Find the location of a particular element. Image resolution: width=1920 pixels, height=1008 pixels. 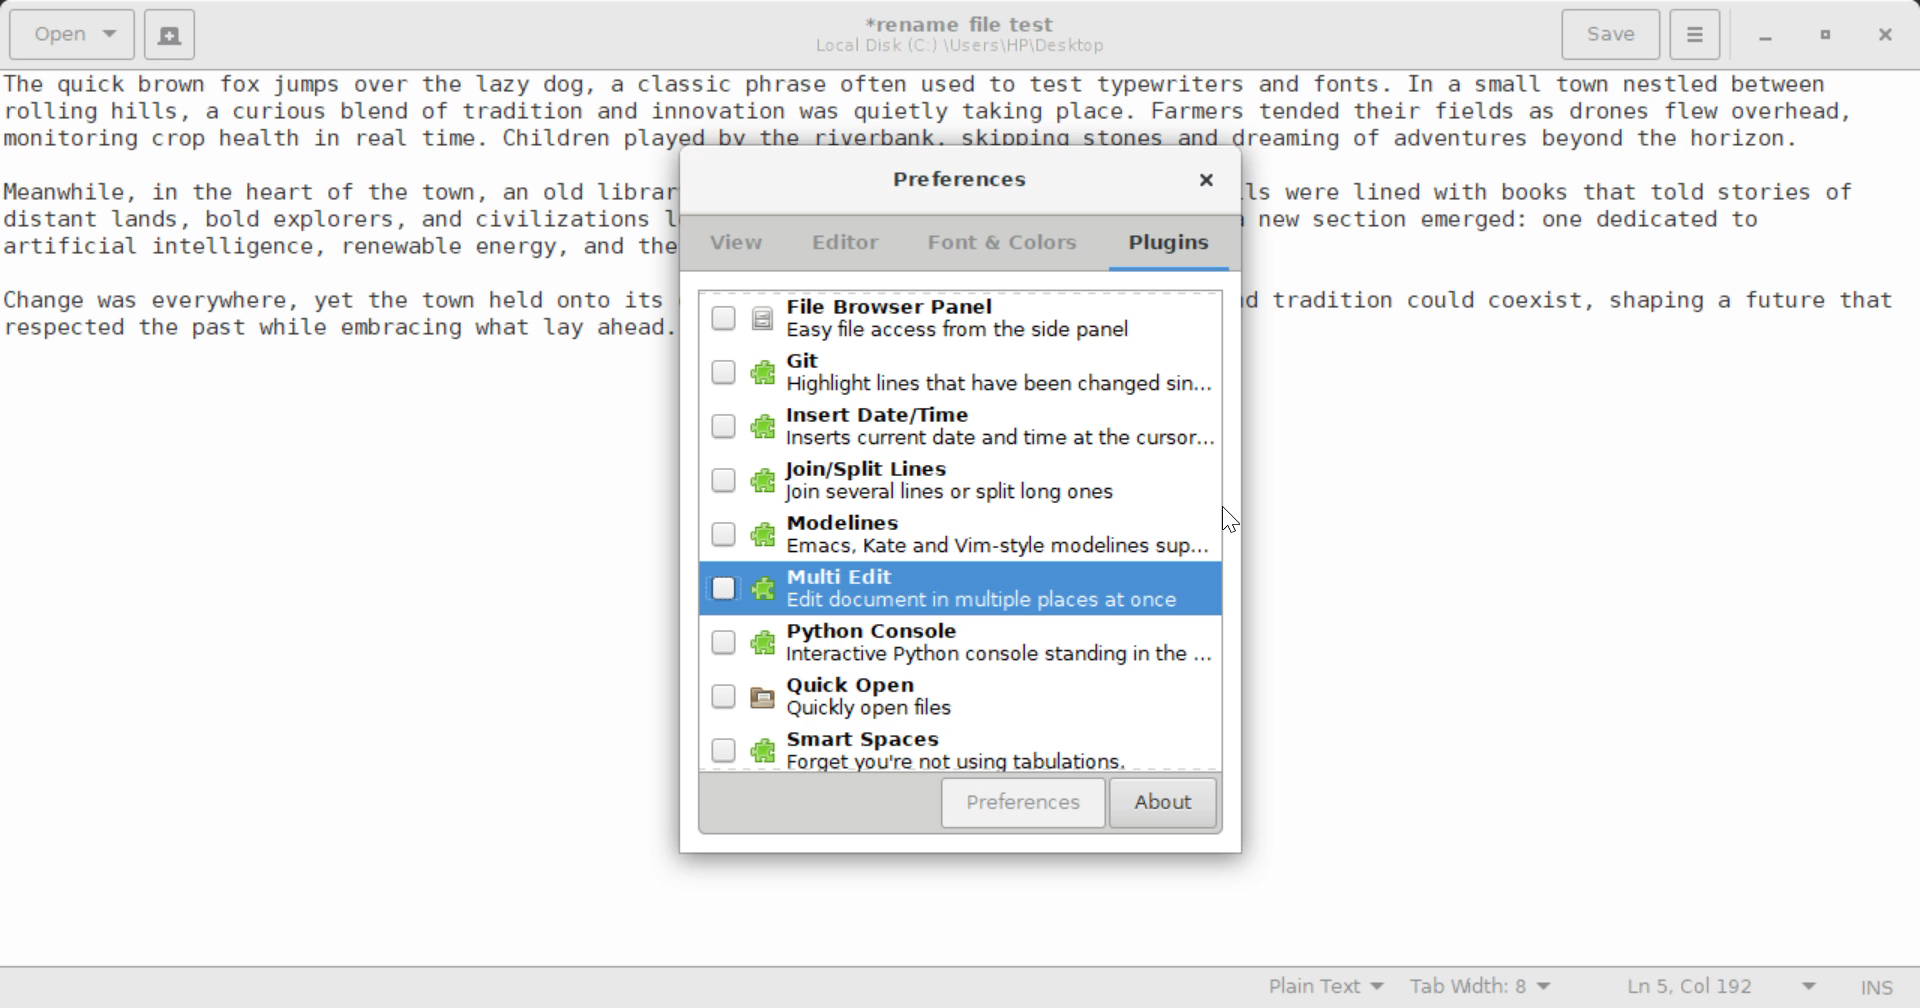

Down Arrow to Multi Edit Plugin Button Unselected is located at coordinates (959, 589).